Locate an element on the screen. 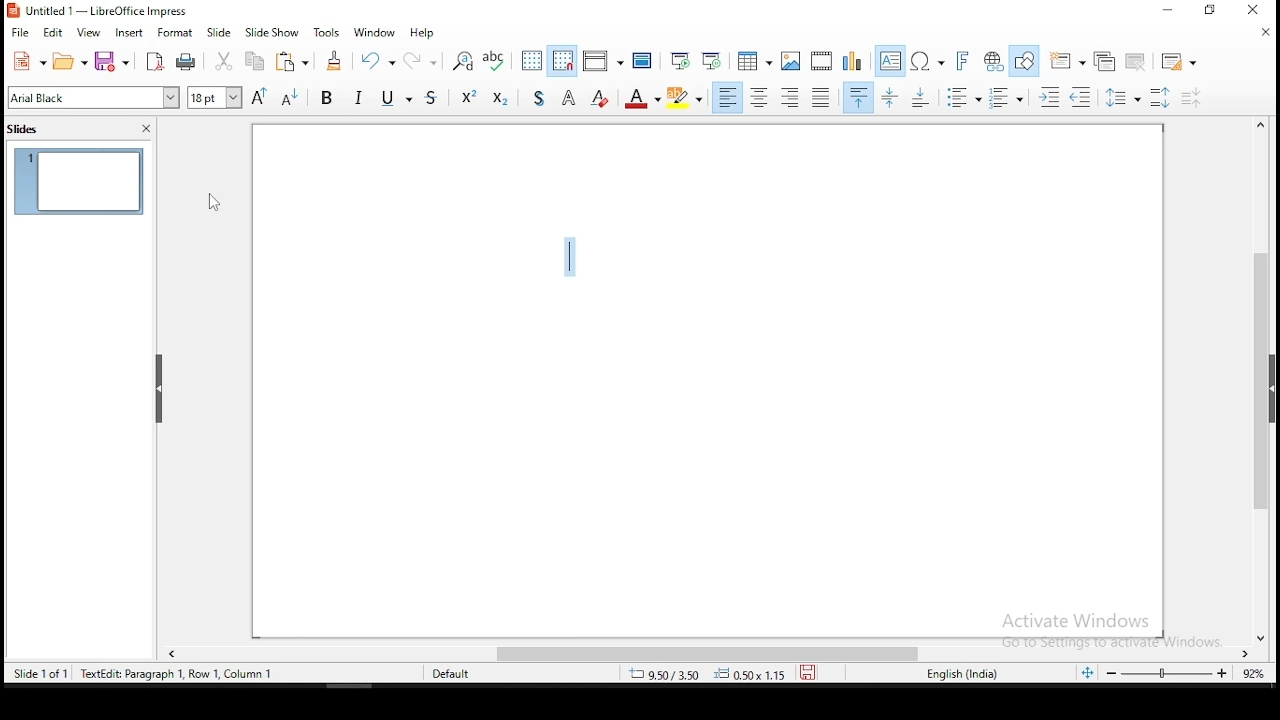  undo is located at coordinates (376, 59).